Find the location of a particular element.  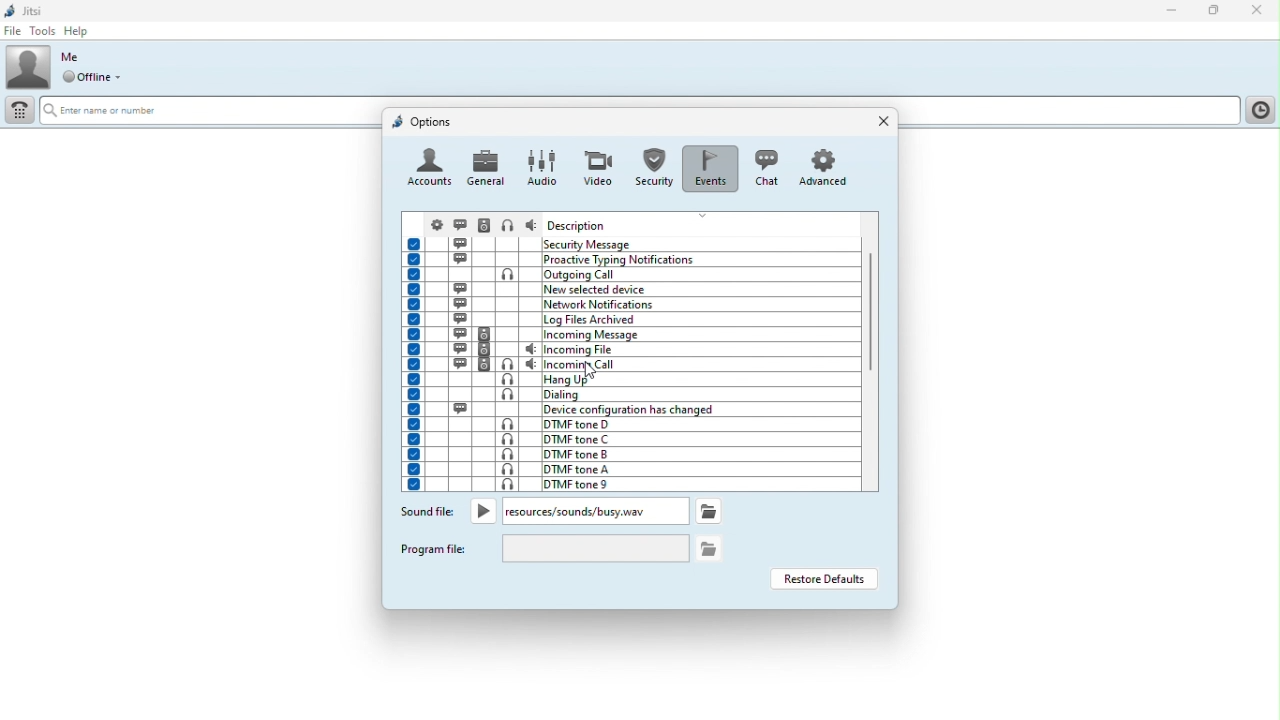

open folder is located at coordinates (710, 547).